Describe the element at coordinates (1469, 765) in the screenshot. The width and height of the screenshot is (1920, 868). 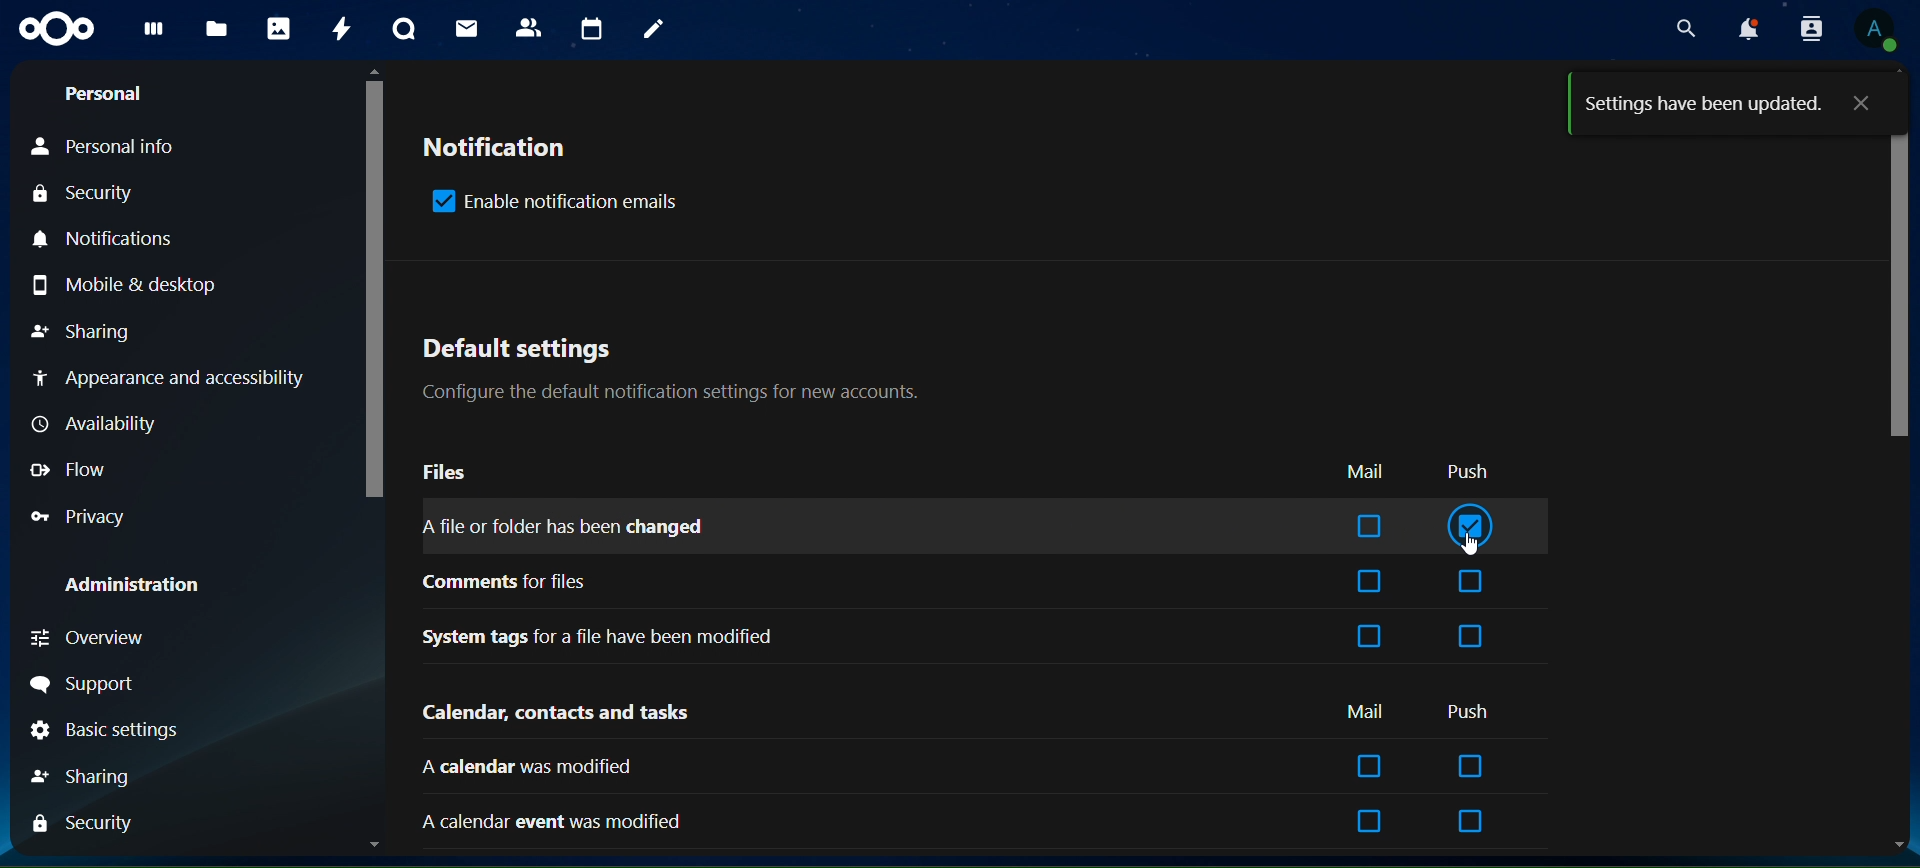
I see `box` at that location.